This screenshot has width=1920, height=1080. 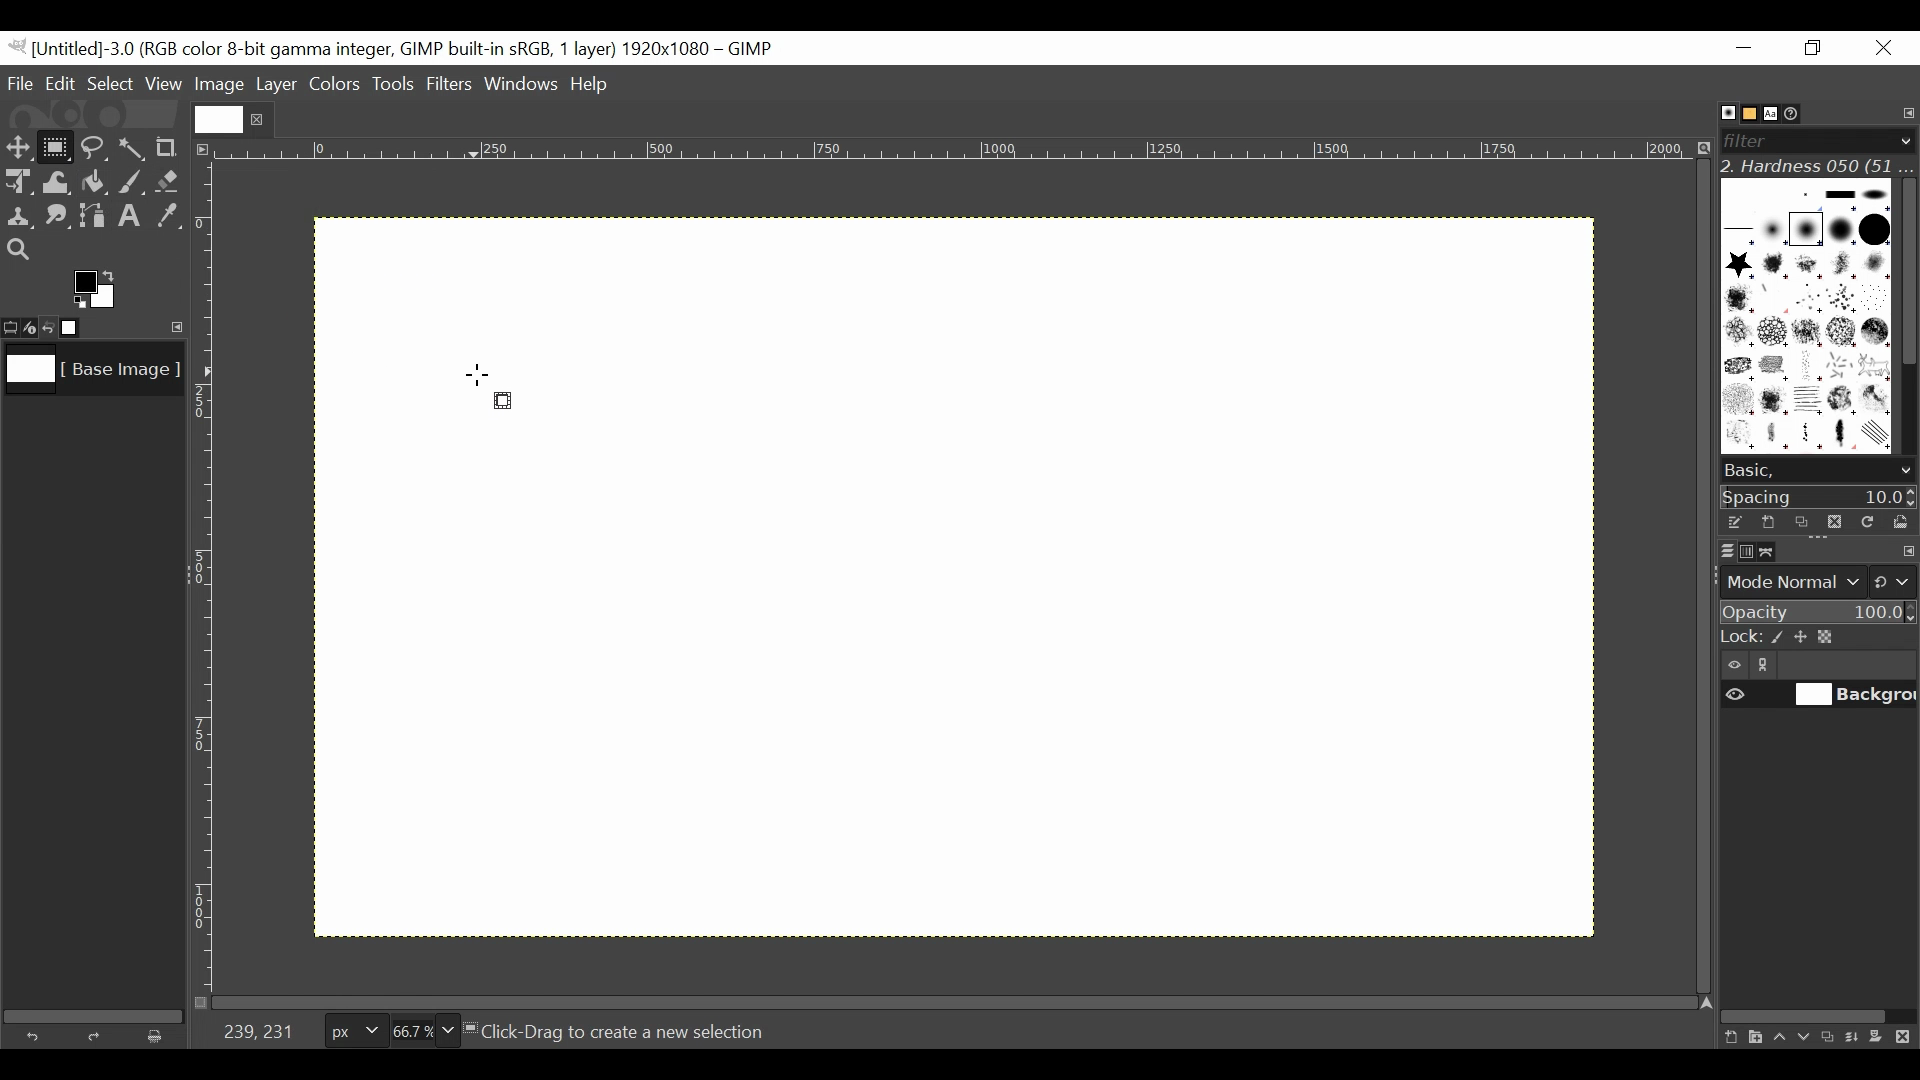 What do you see at coordinates (170, 183) in the screenshot?
I see `Eraser tool` at bounding box center [170, 183].